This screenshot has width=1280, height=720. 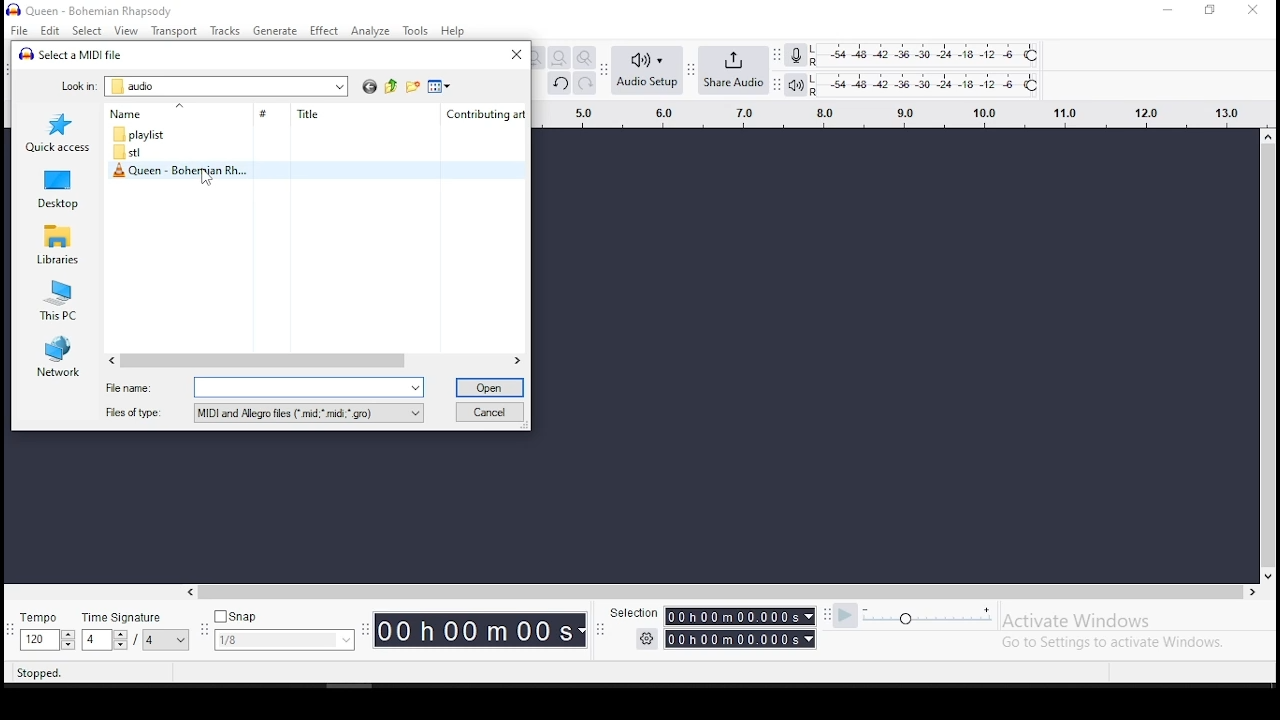 What do you see at coordinates (59, 133) in the screenshot?
I see `quick access` at bounding box center [59, 133].